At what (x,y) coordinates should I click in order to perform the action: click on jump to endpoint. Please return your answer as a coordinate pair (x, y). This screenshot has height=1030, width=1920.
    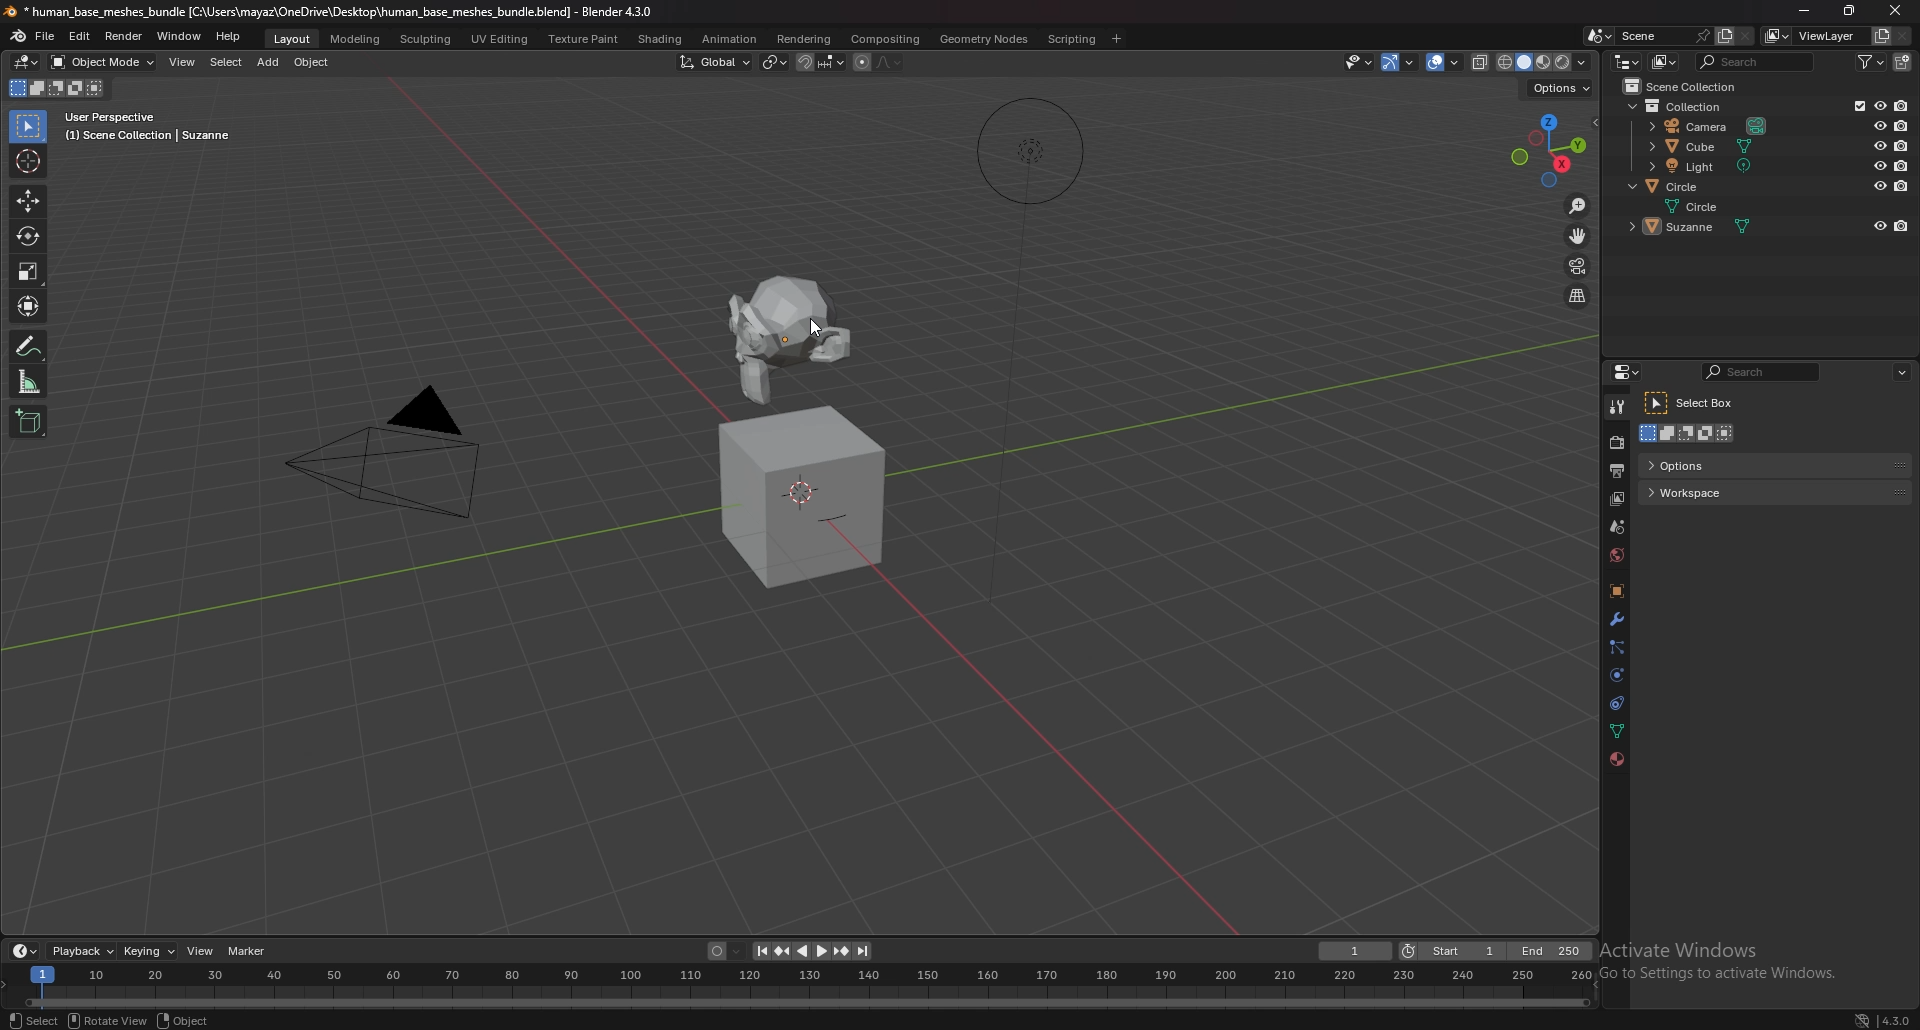
    Looking at the image, I should click on (760, 949).